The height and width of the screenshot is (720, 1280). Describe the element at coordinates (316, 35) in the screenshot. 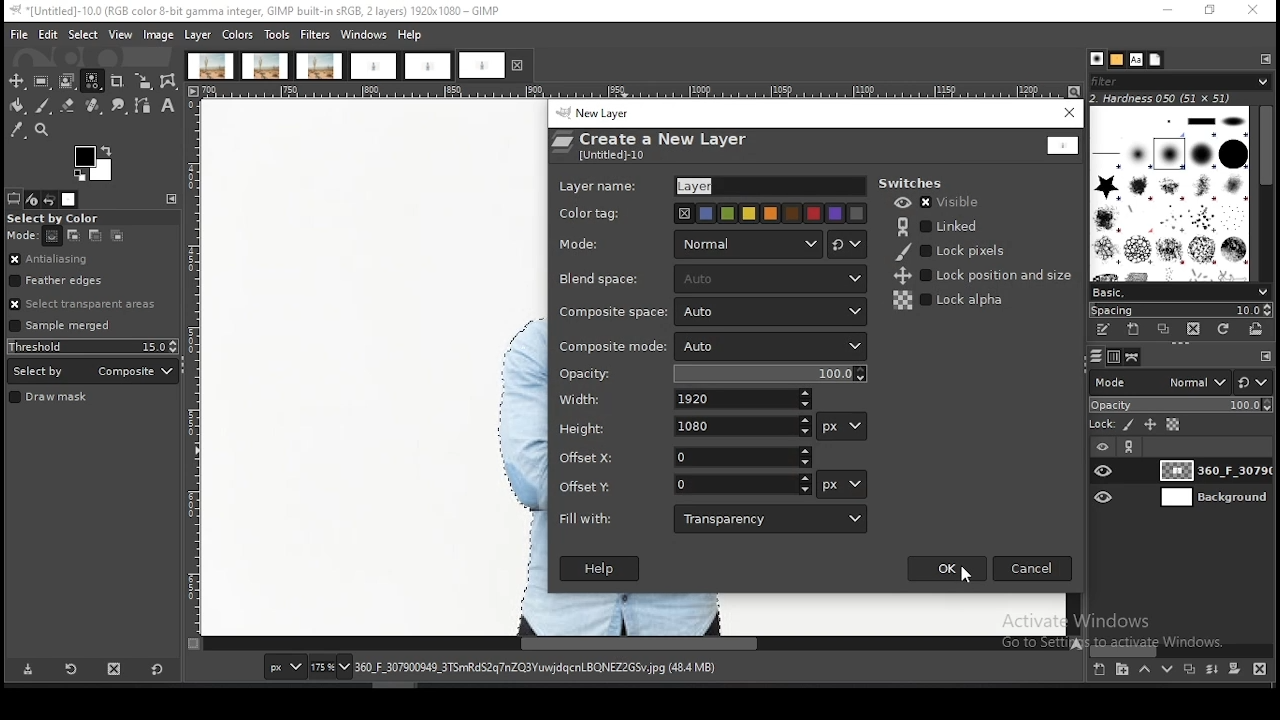

I see `filters` at that location.